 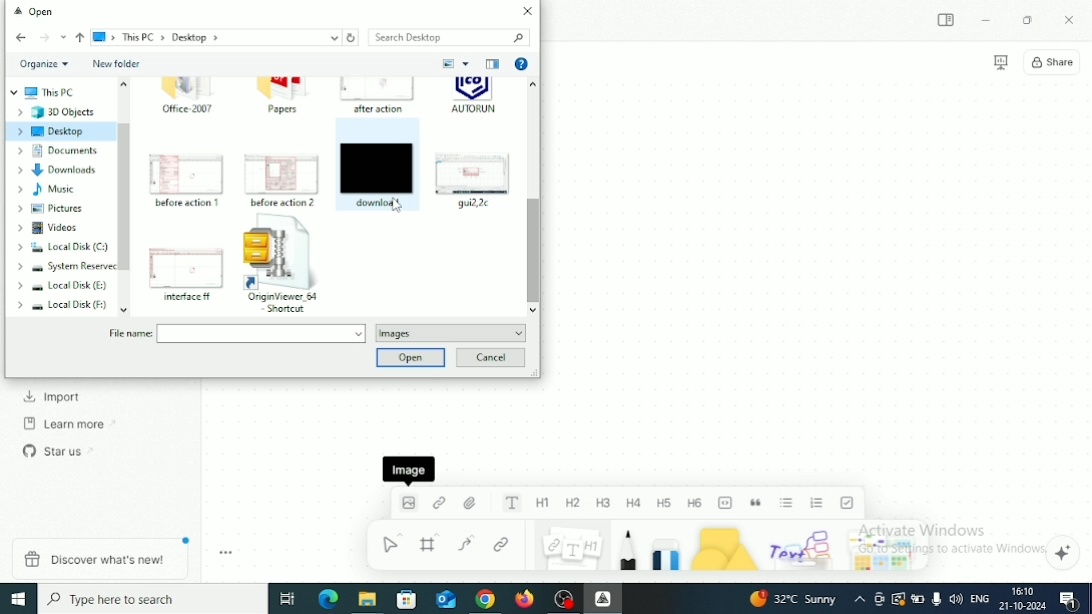 I want to click on Charging, plugged in, so click(x=919, y=597).